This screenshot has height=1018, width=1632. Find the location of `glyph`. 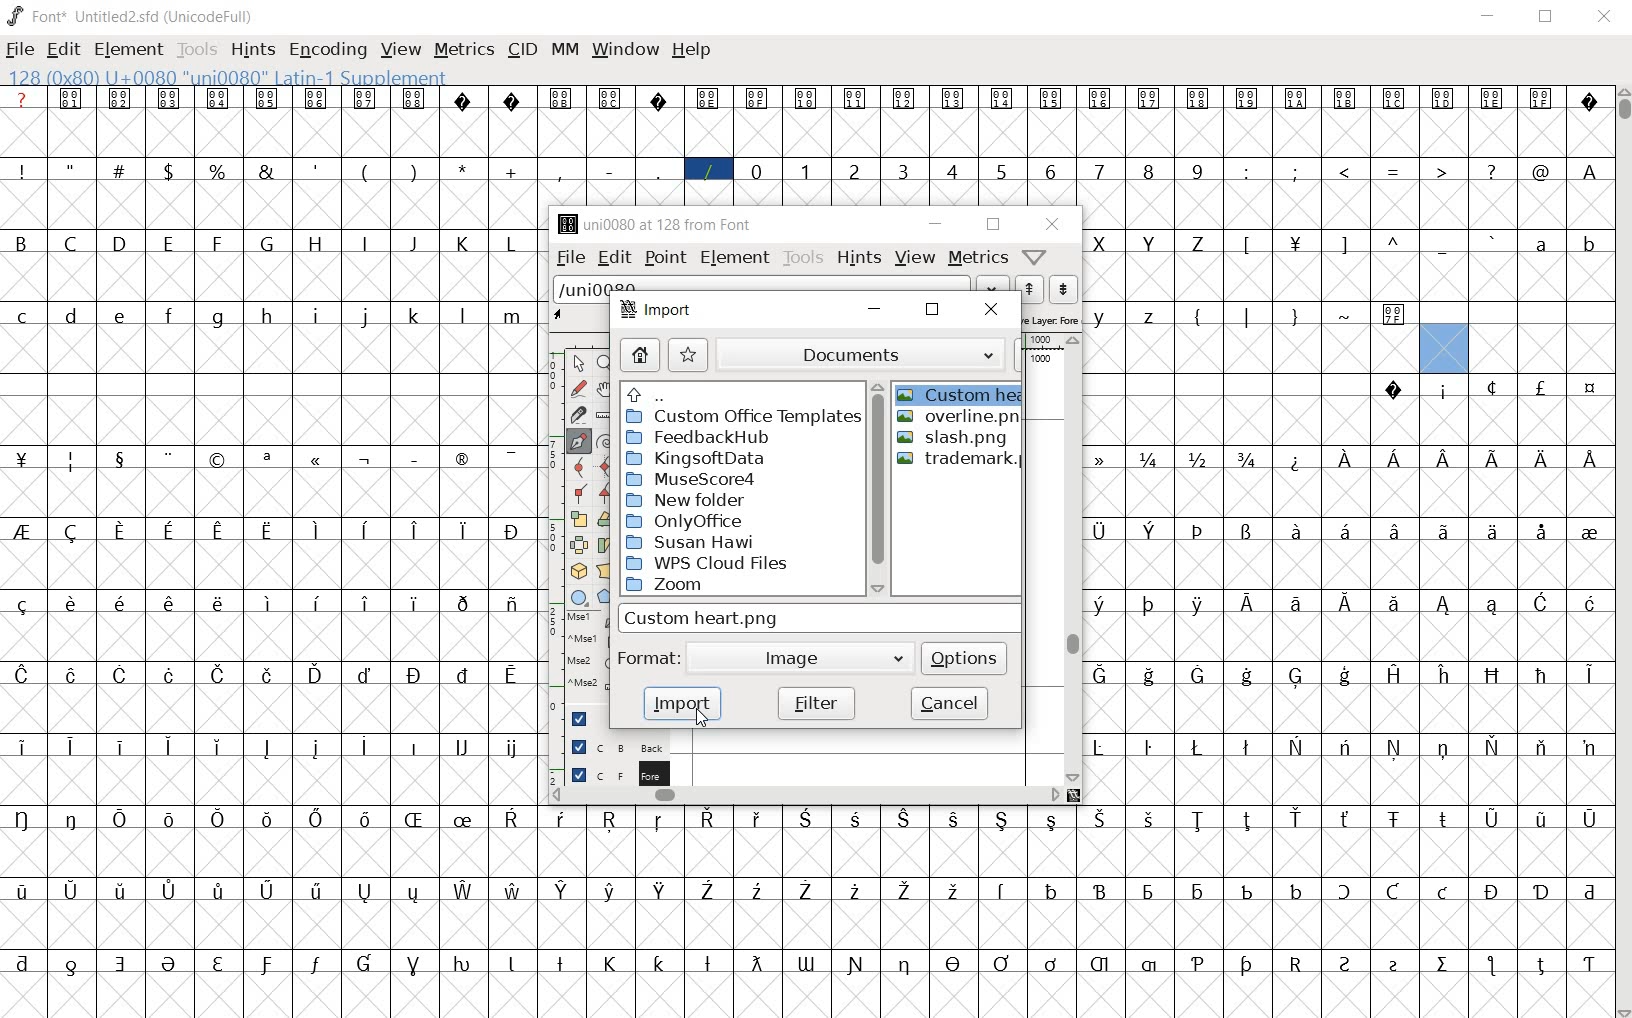

glyph is located at coordinates (1444, 531).